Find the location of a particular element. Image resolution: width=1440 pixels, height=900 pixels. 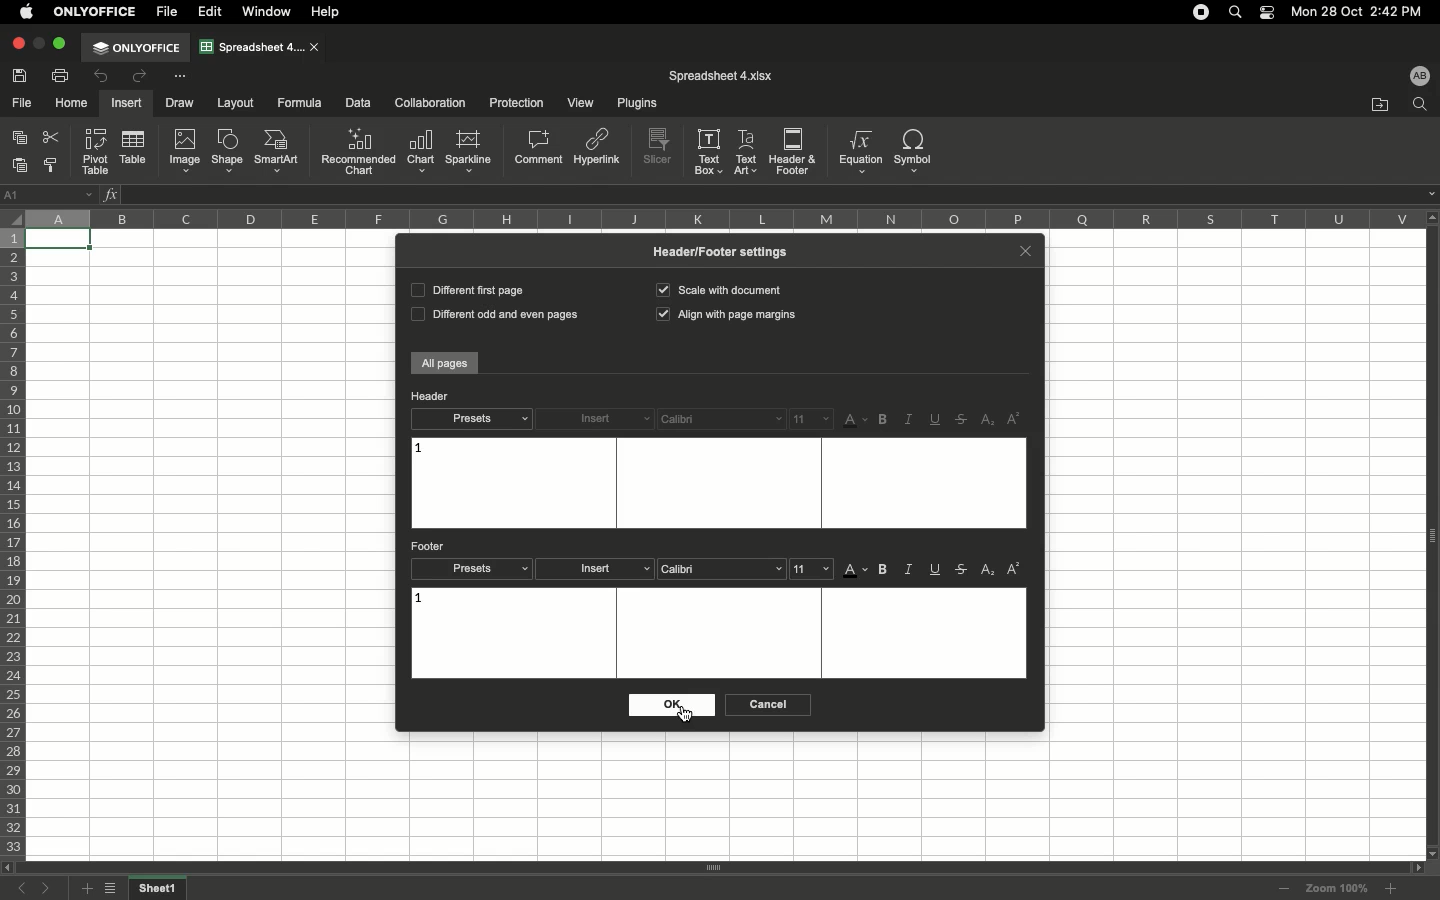

All pages is located at coordinates (445, 364).